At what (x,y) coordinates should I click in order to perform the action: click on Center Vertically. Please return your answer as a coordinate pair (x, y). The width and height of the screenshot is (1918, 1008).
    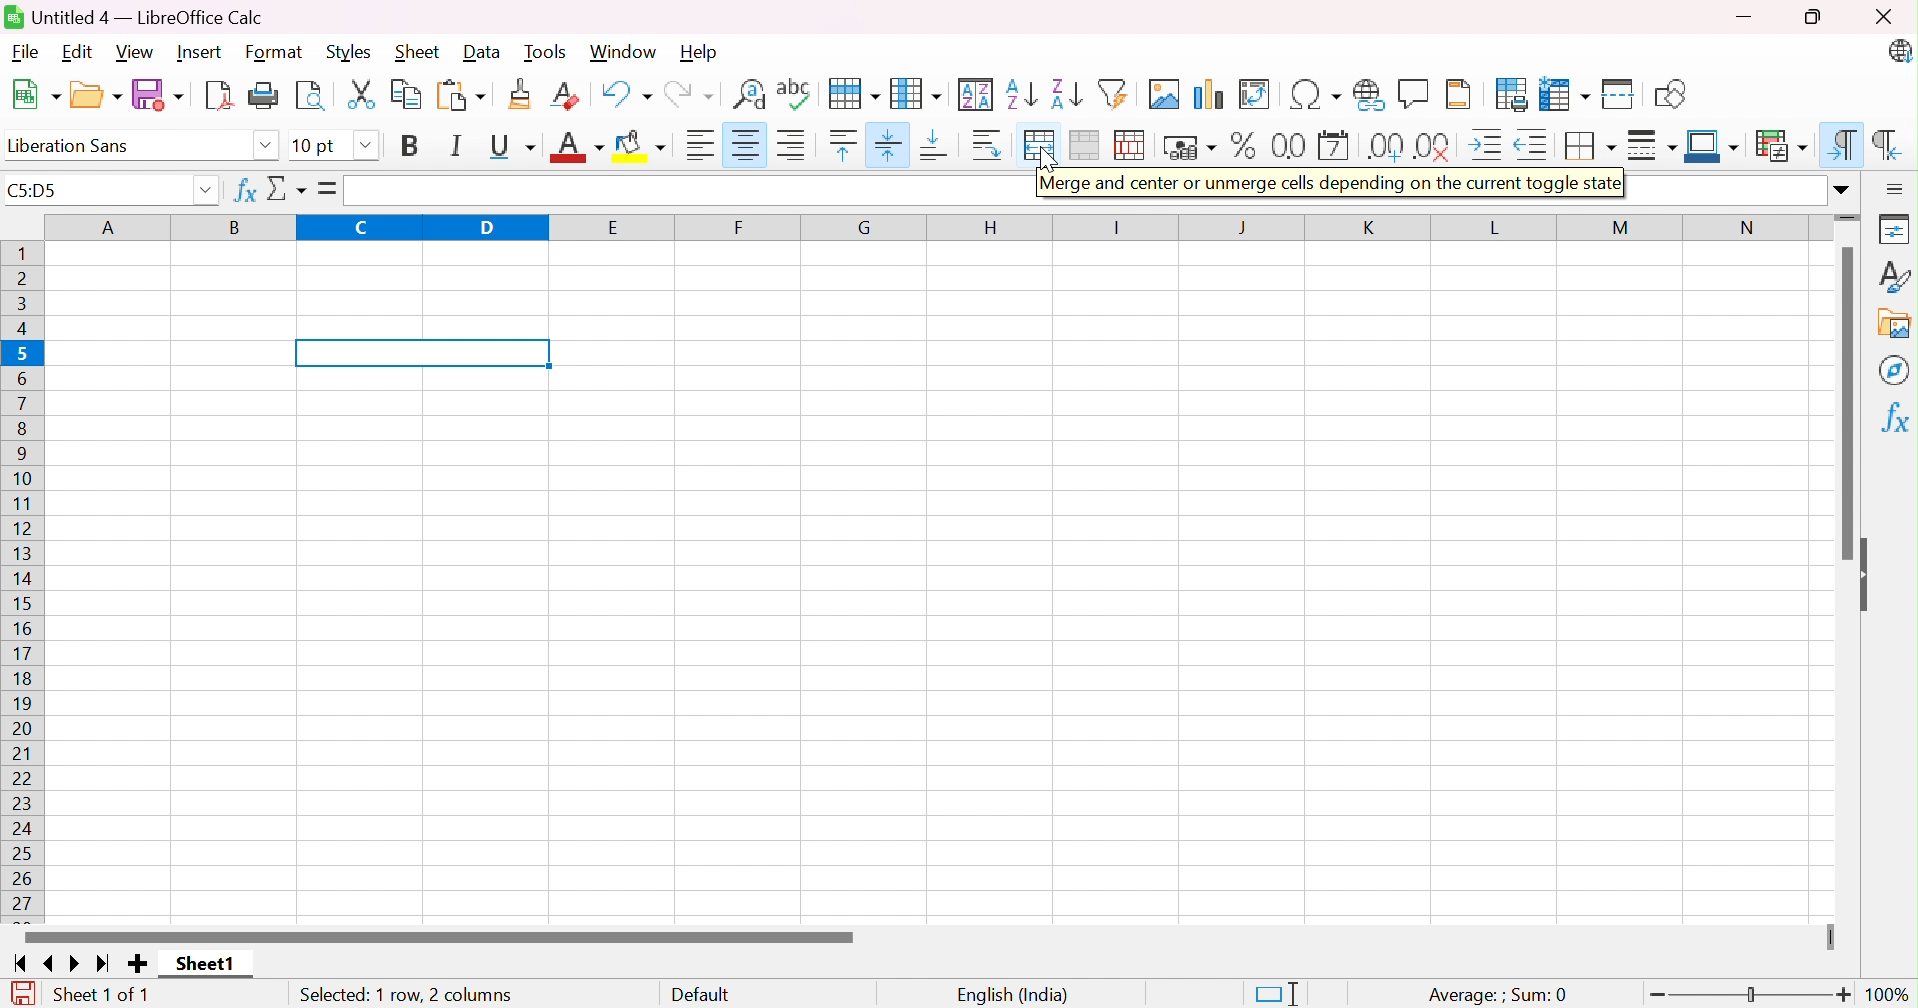
    Looking at the image, I should click on (890, 144).